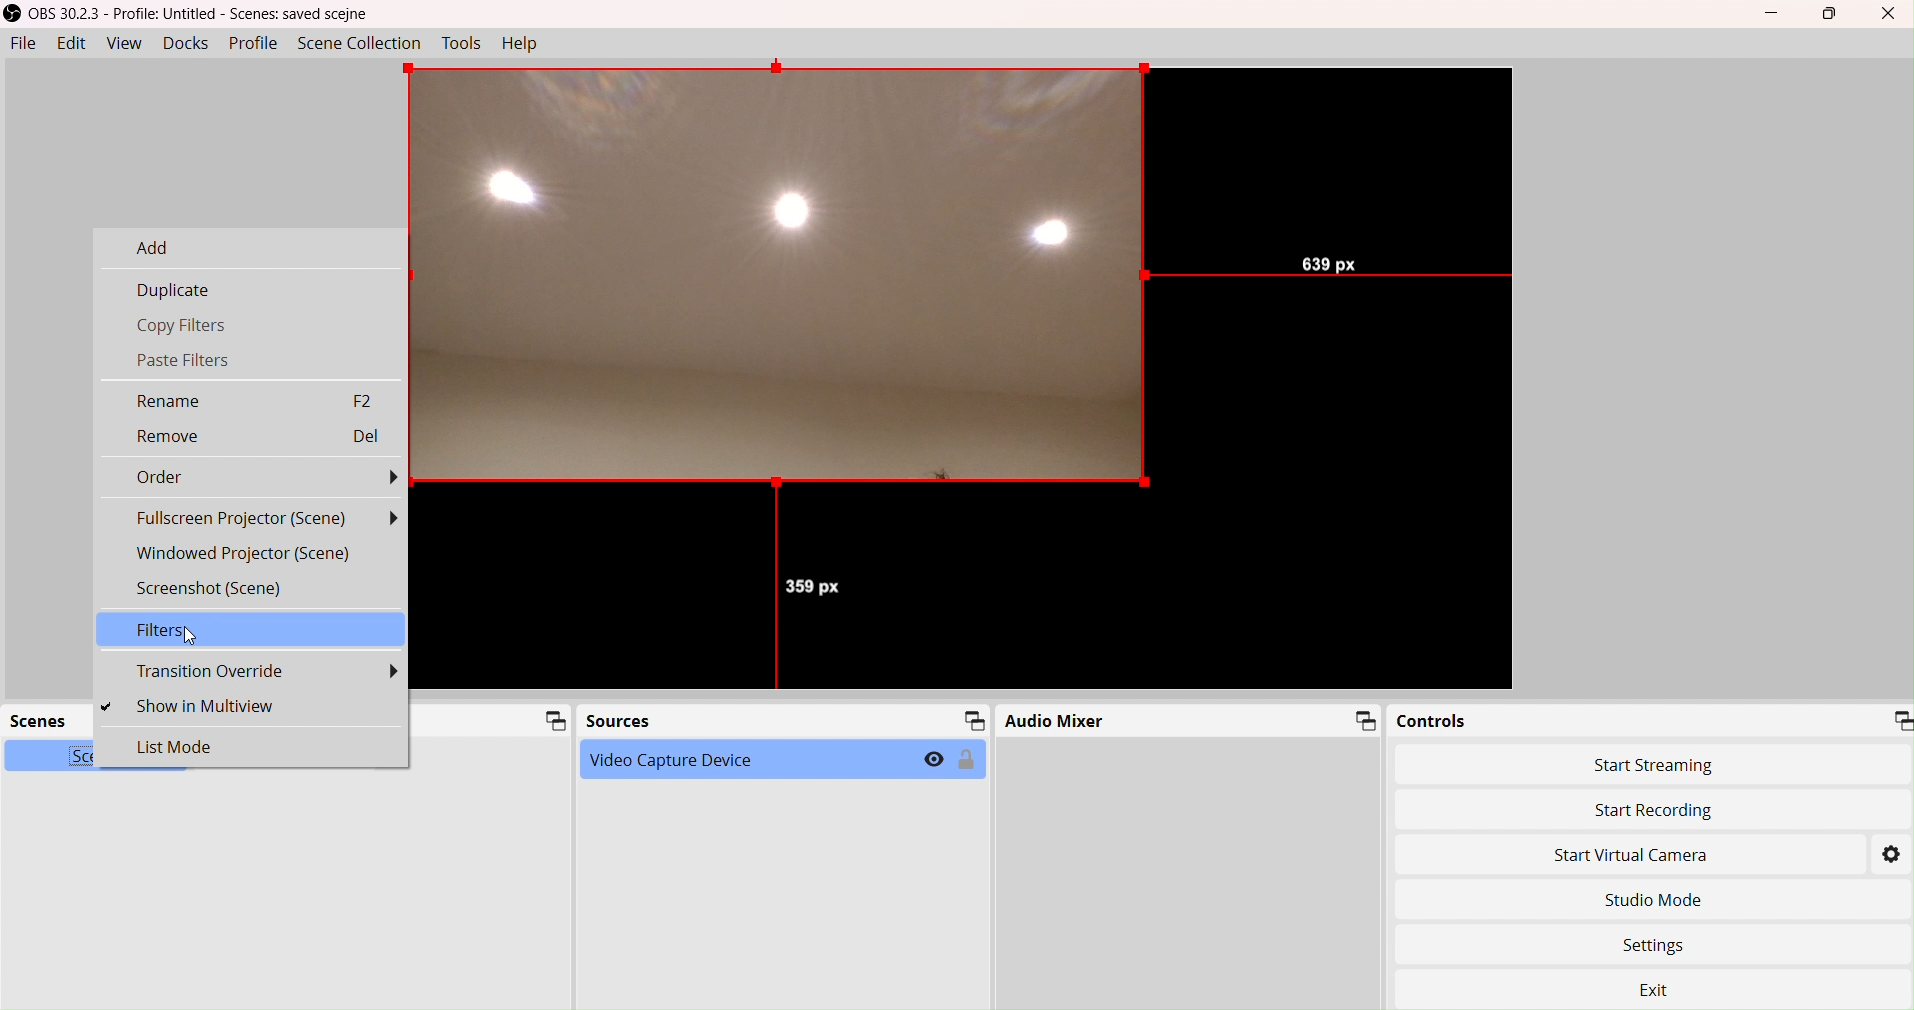  Describe the element at coordinates (786, 722) in the screenshot. I see `Sources` at that location.